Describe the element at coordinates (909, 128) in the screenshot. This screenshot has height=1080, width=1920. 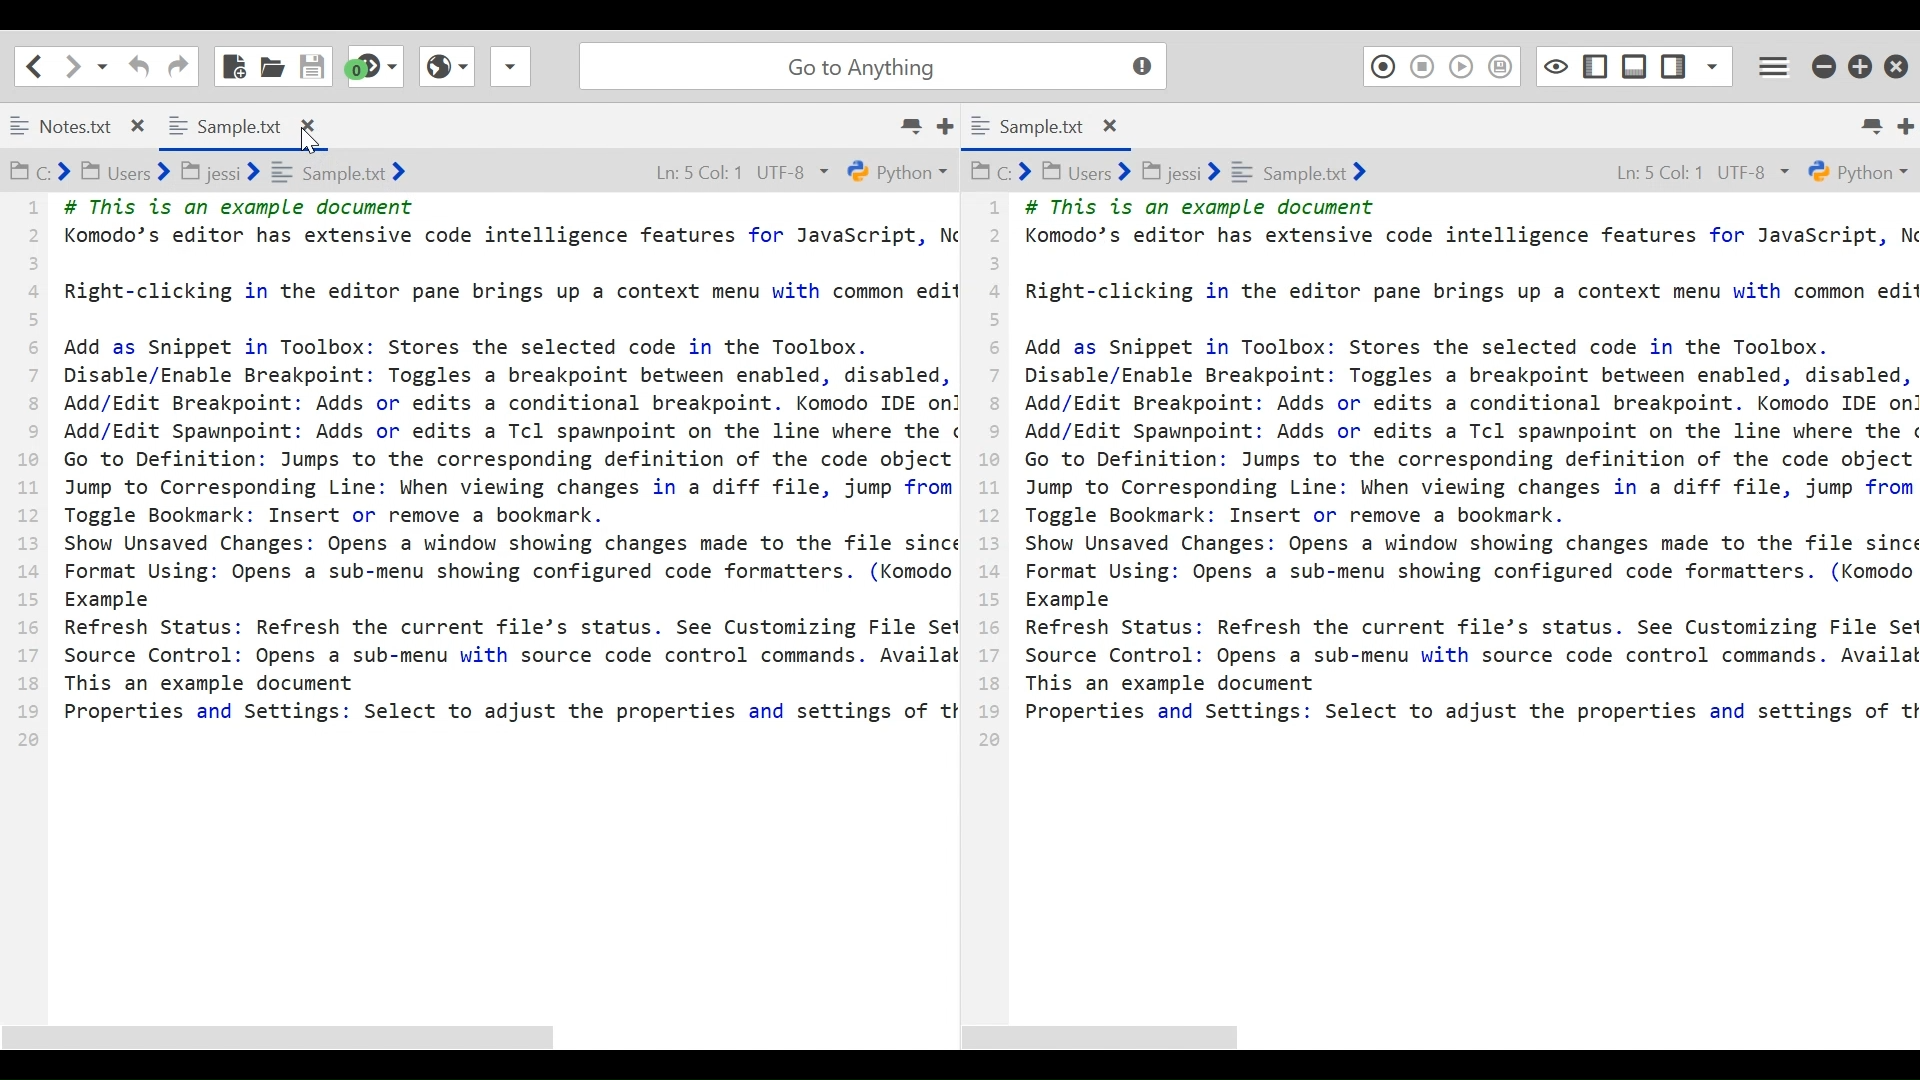
I see `List all tabs` at that location.